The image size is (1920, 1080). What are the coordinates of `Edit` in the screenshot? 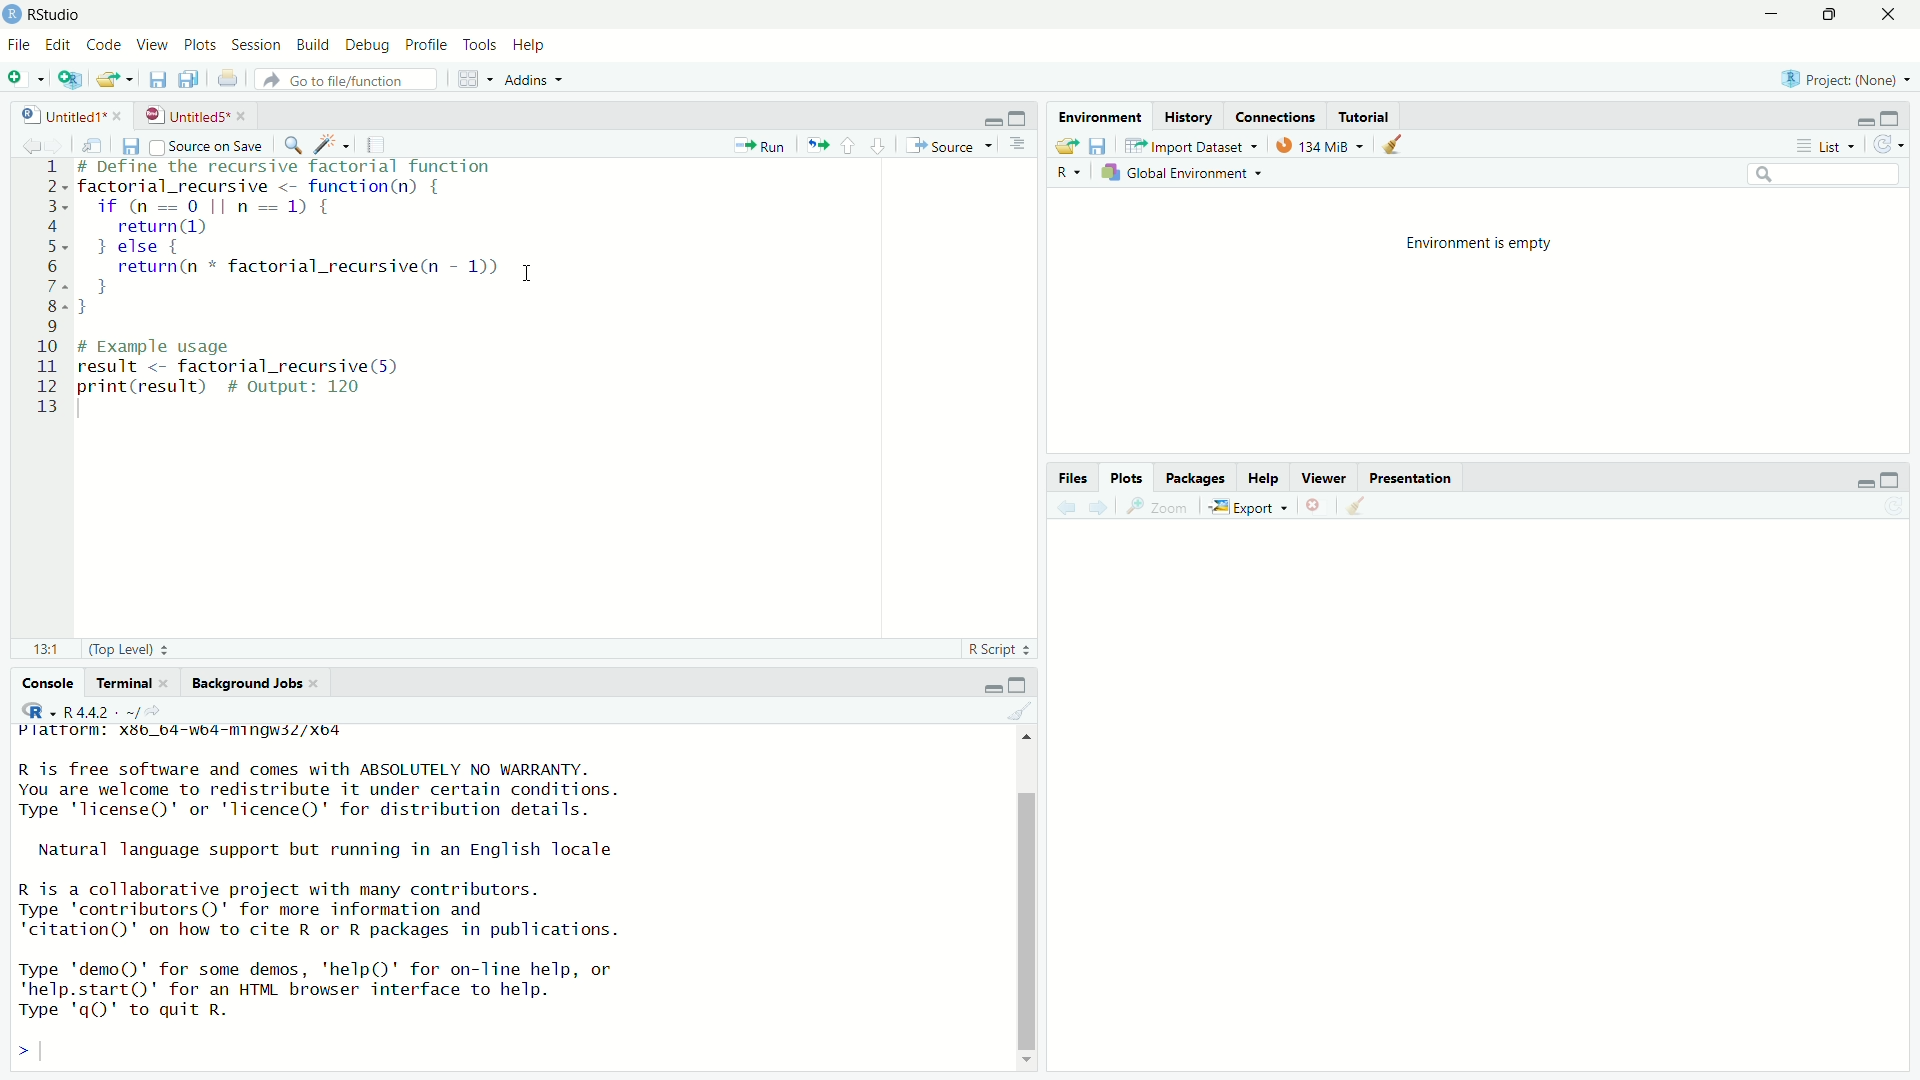 It's located at (57, 44).